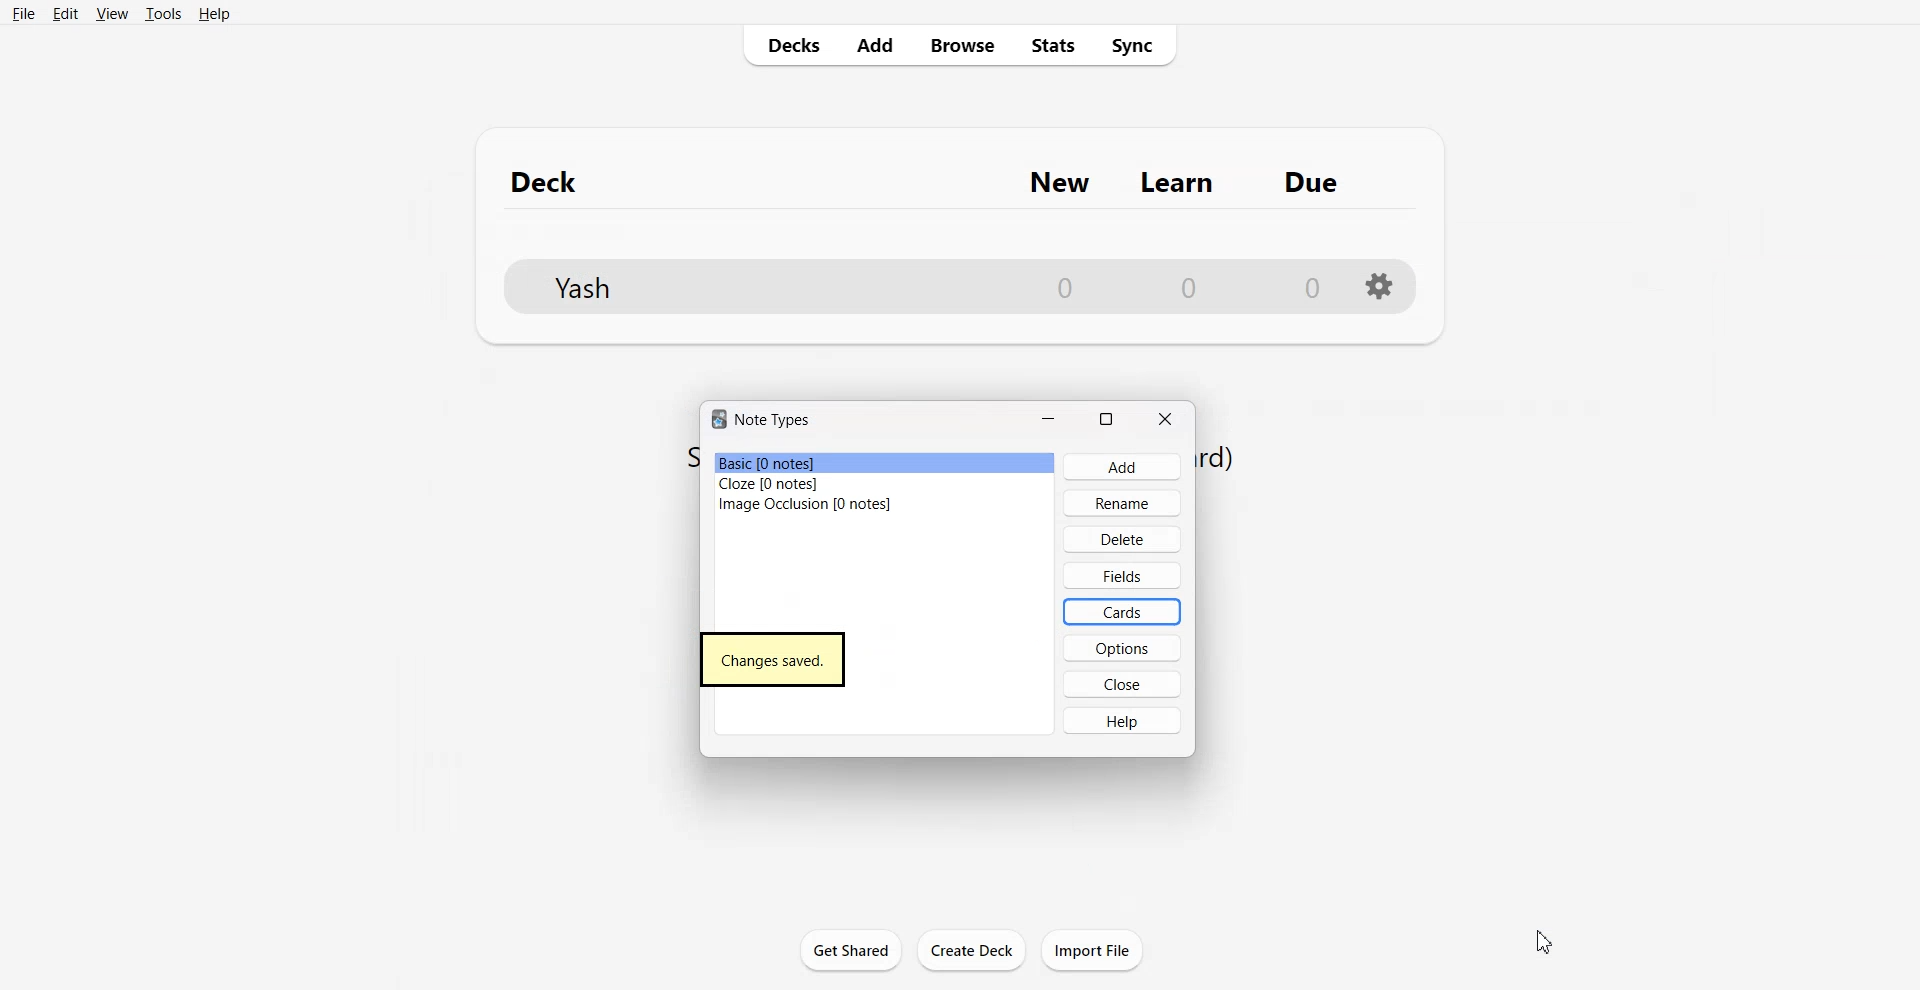  I want to click on Maximize, so click(1105, 417).